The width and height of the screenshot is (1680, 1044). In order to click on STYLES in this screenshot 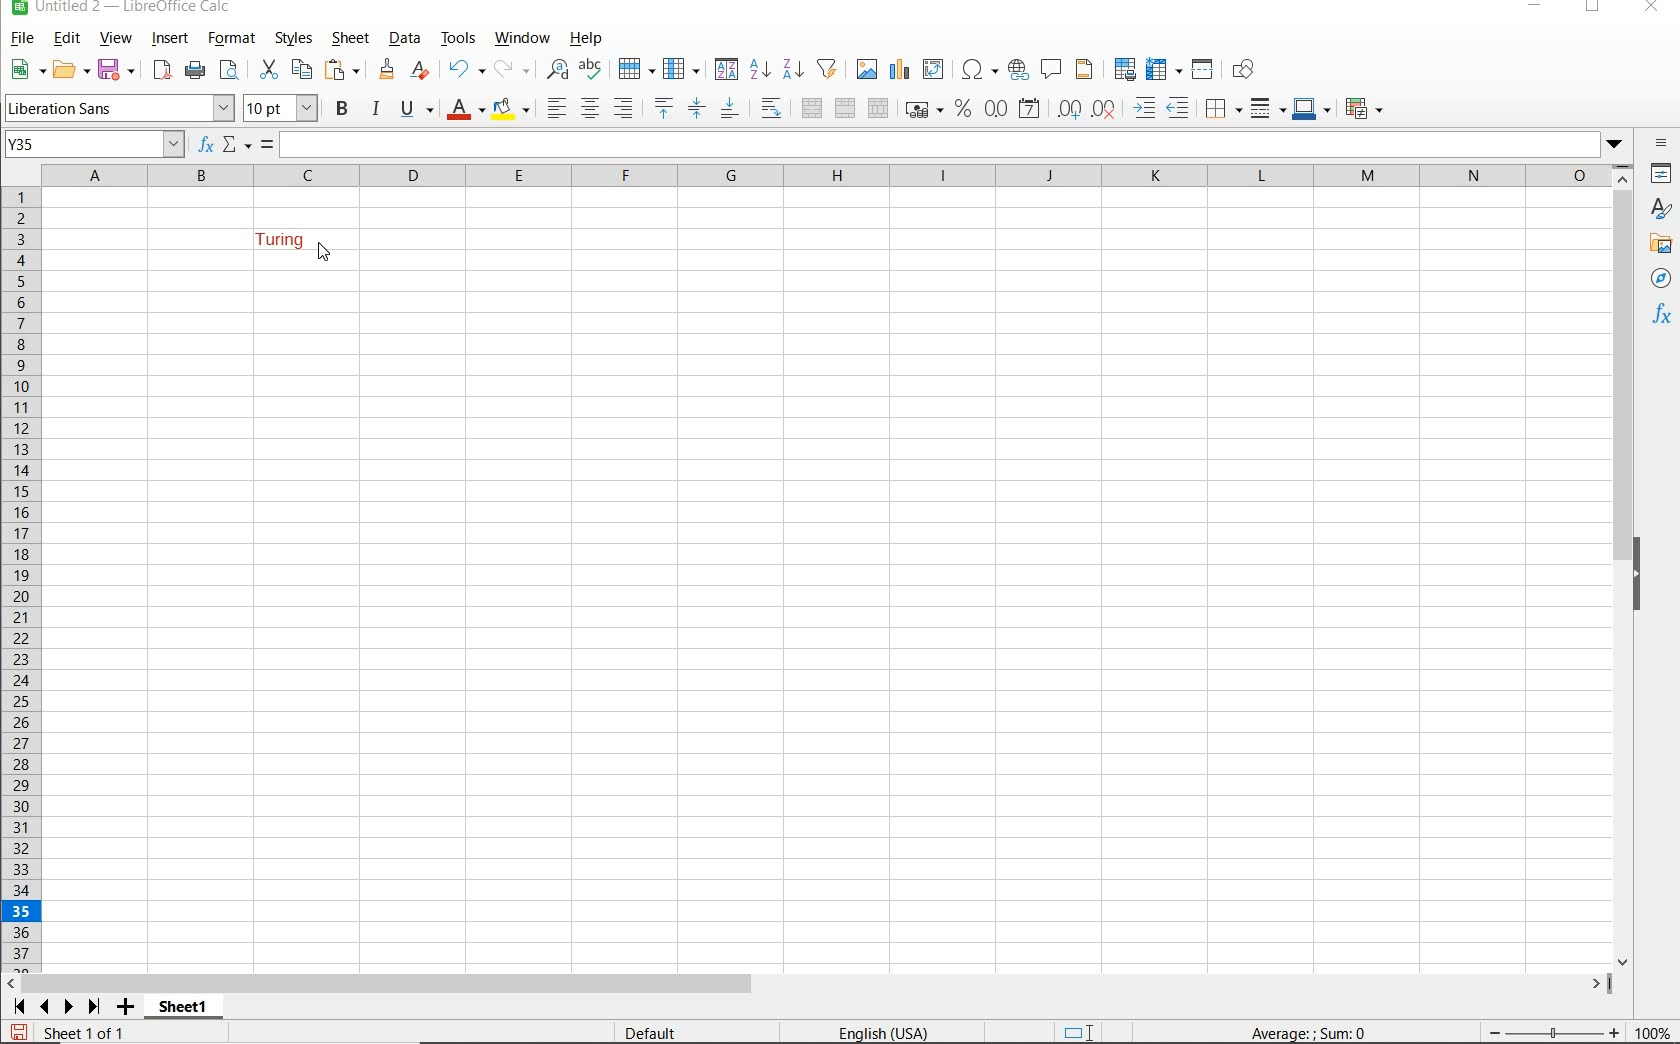, I will do `click(292, 40)`.